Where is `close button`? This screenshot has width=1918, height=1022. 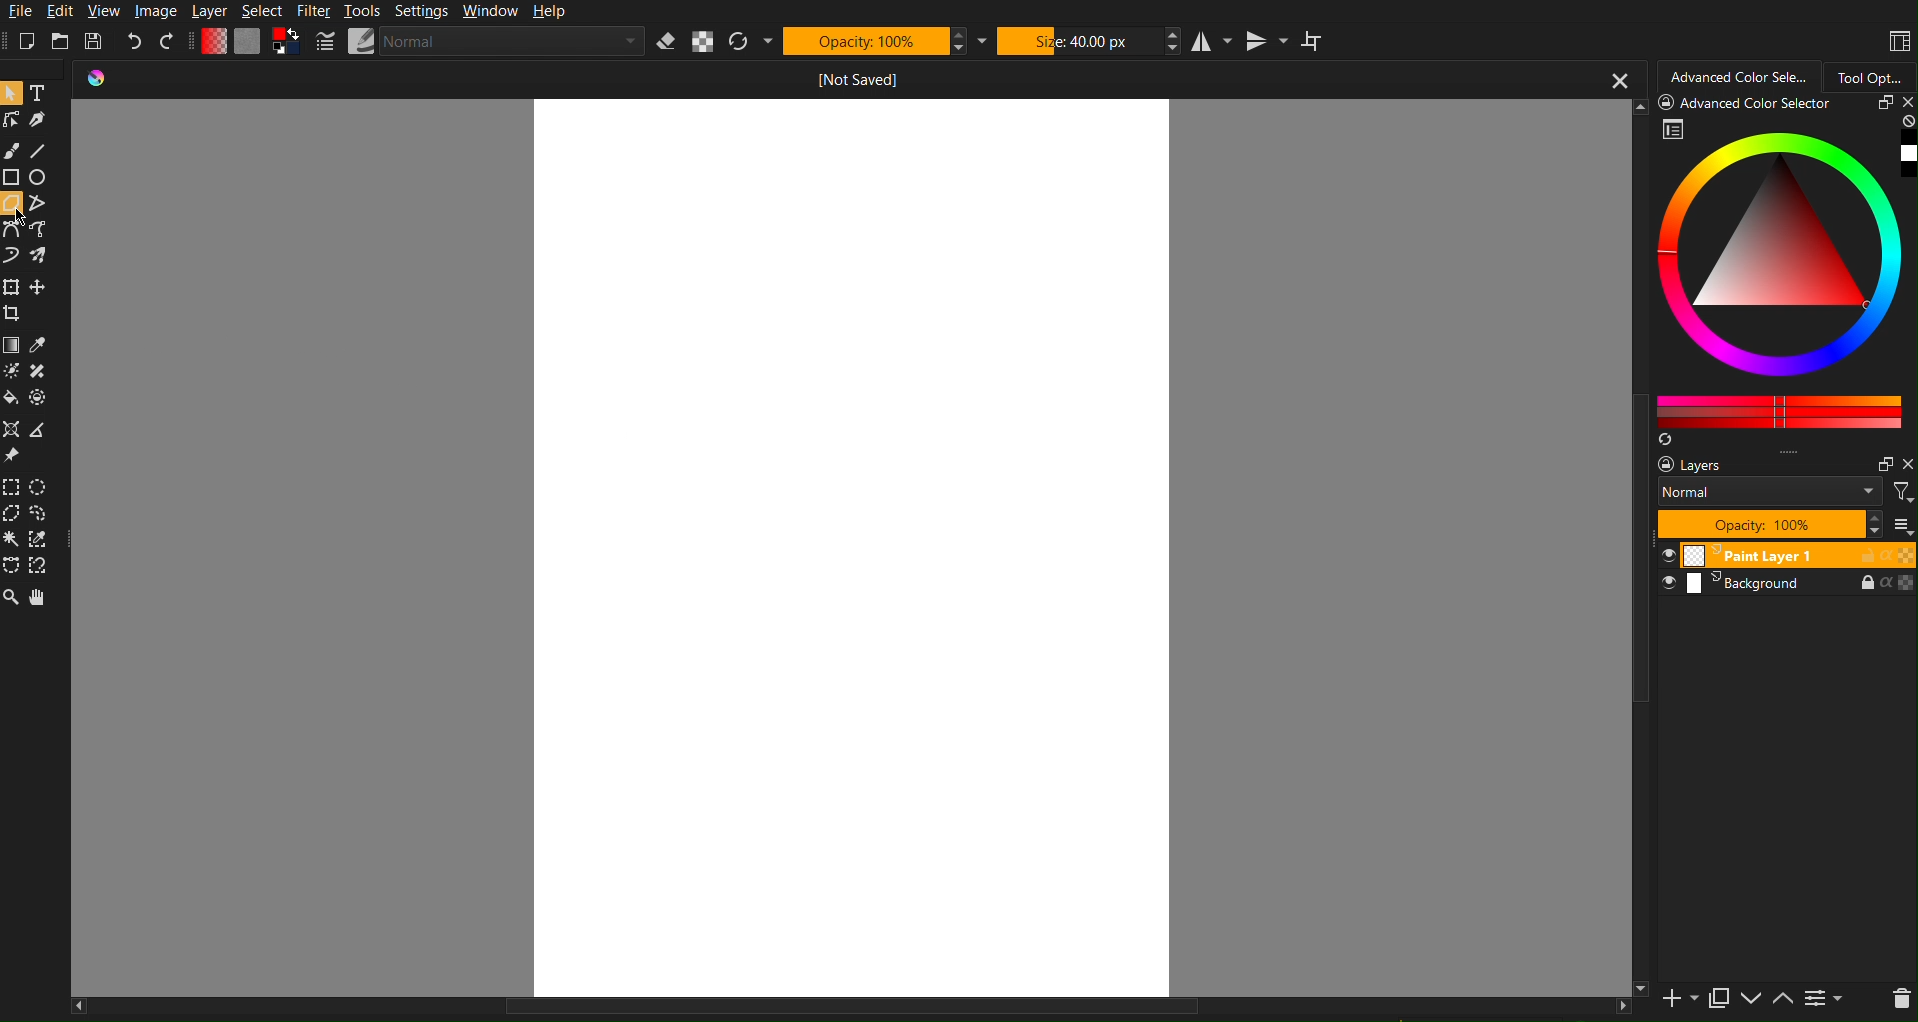 close button is located at coordinates (1617, 76).